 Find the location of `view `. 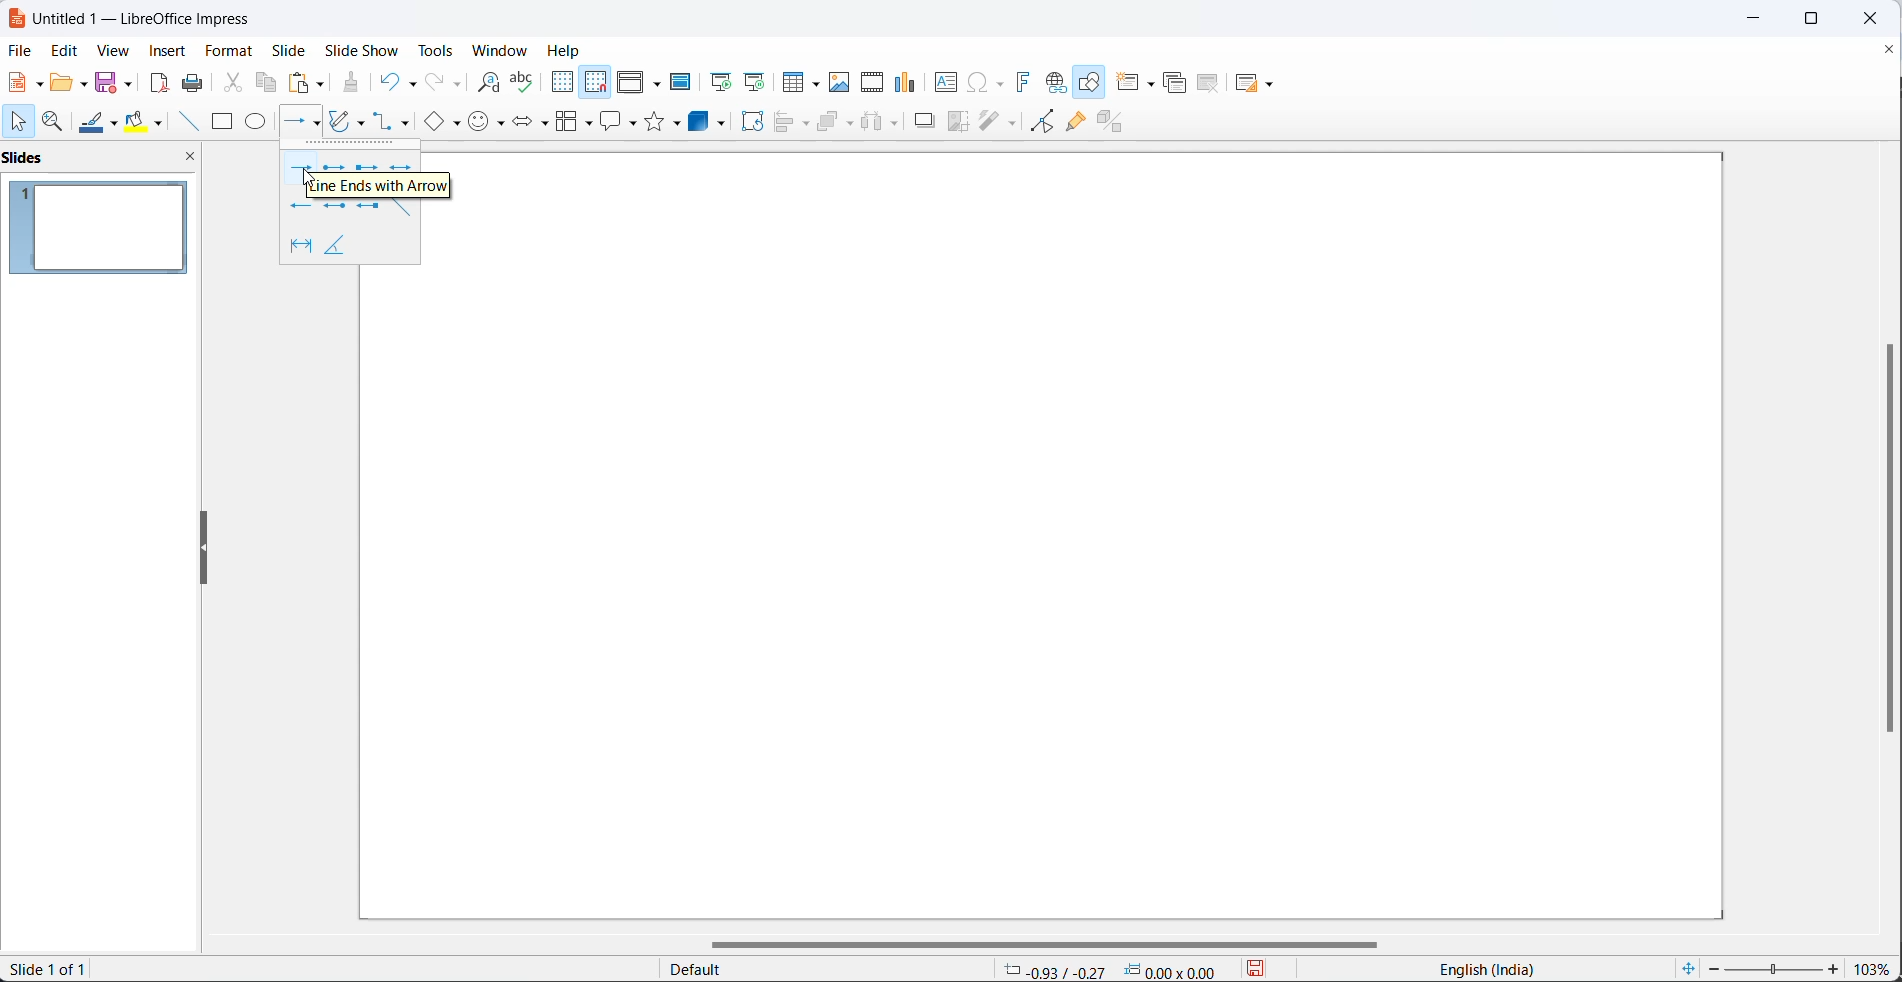

view  is located at coordinates (114, 50).